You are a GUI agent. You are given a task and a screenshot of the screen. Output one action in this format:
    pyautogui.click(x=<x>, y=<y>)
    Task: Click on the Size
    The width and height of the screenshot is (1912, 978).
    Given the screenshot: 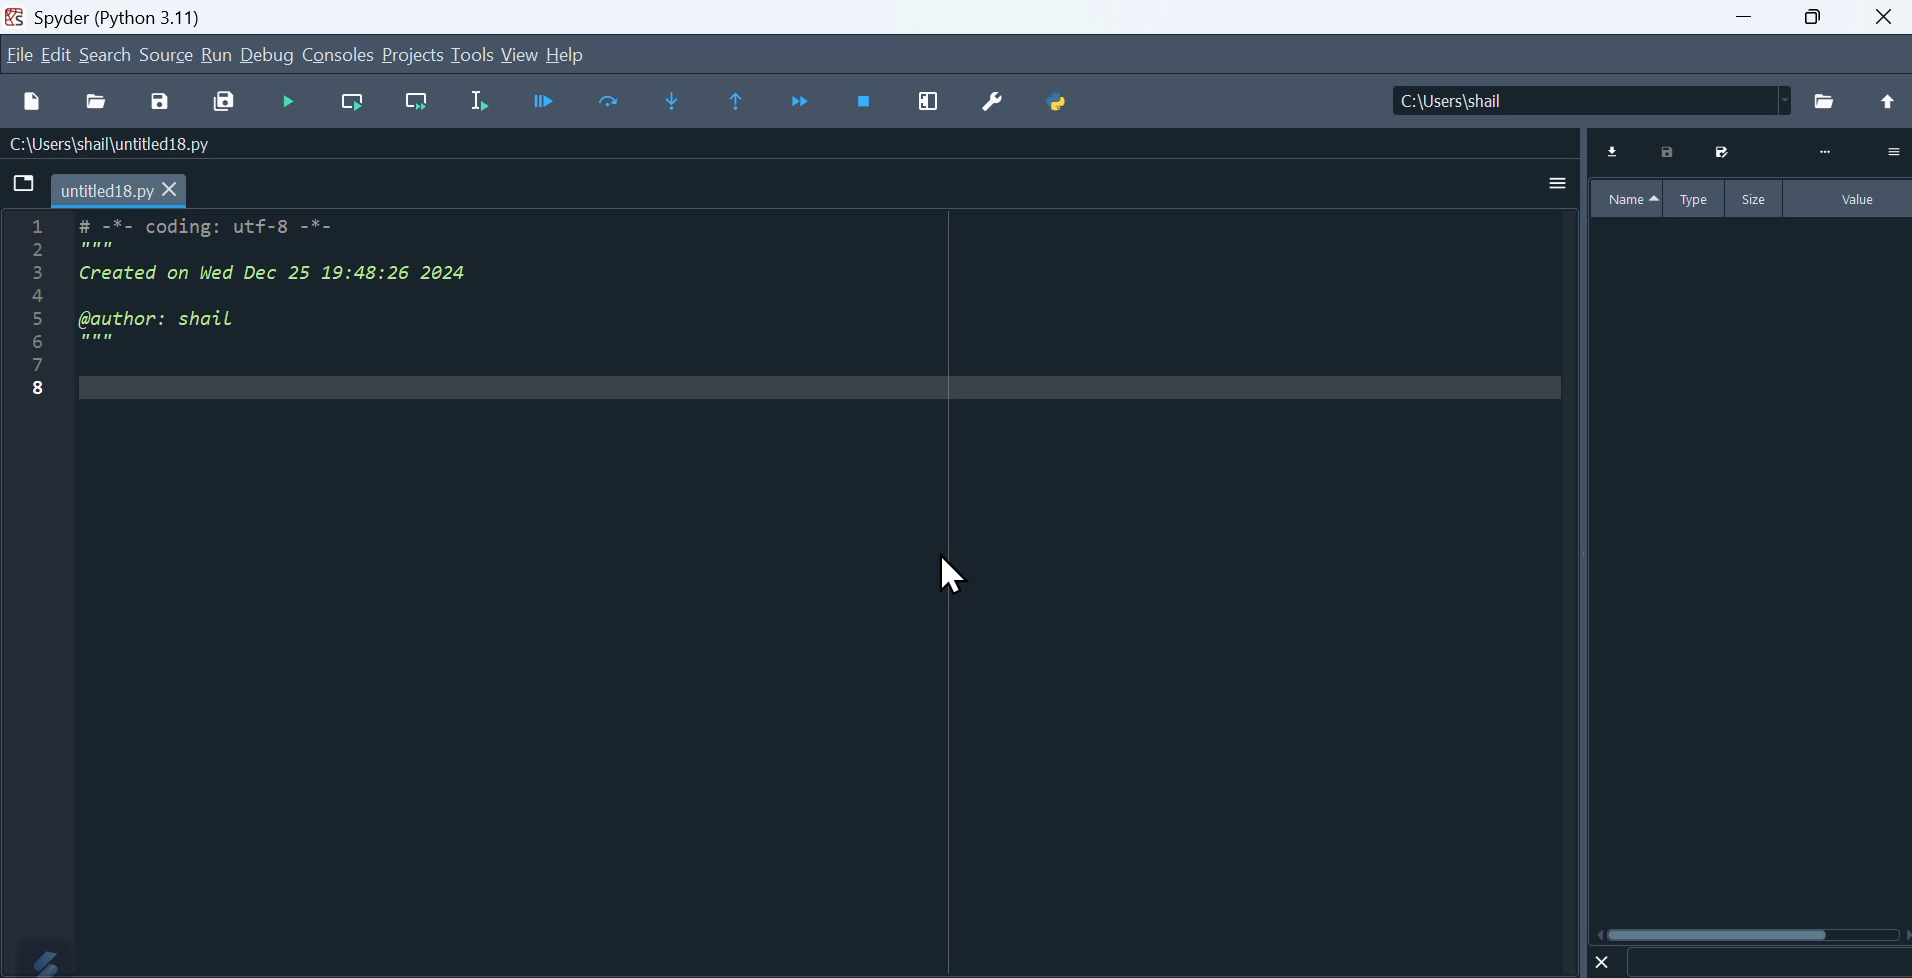 What is the action you would take?
    pyautogui.click(x=1756, y=198)
    